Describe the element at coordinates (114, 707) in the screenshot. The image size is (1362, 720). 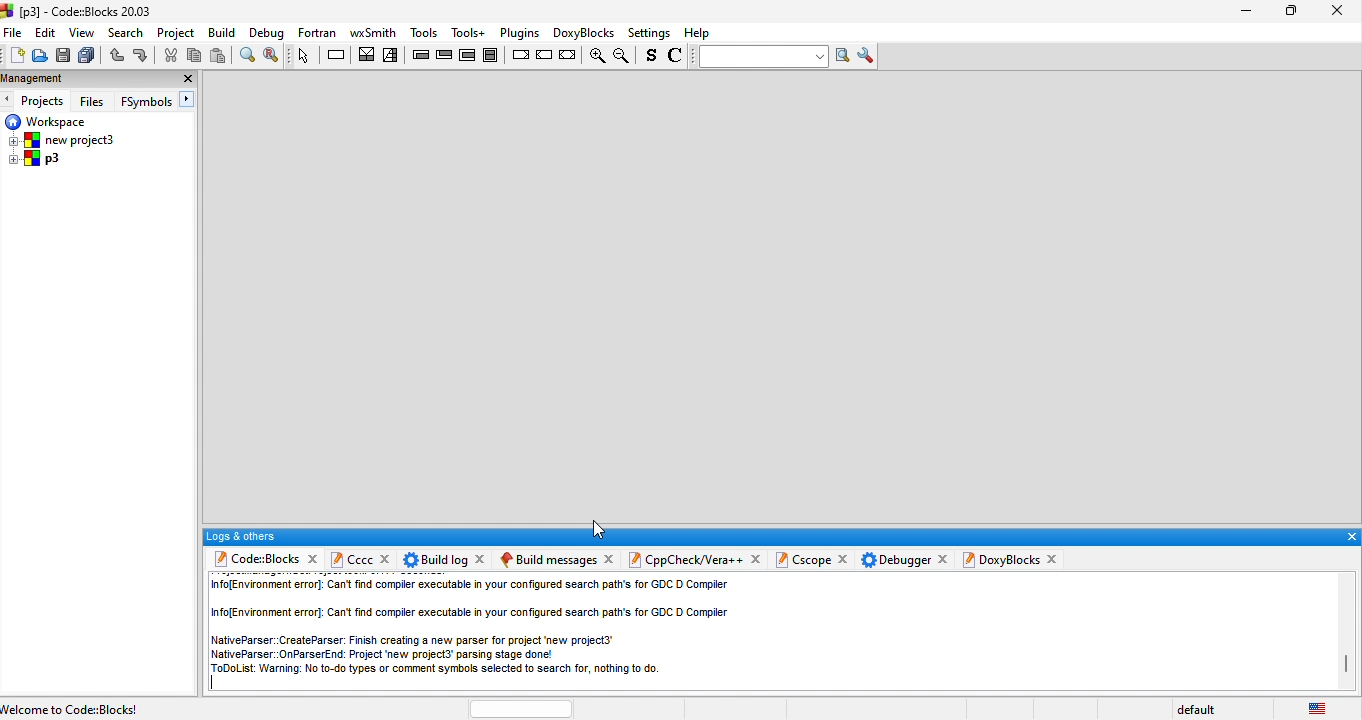
I see `welcome to blocks` at that location.